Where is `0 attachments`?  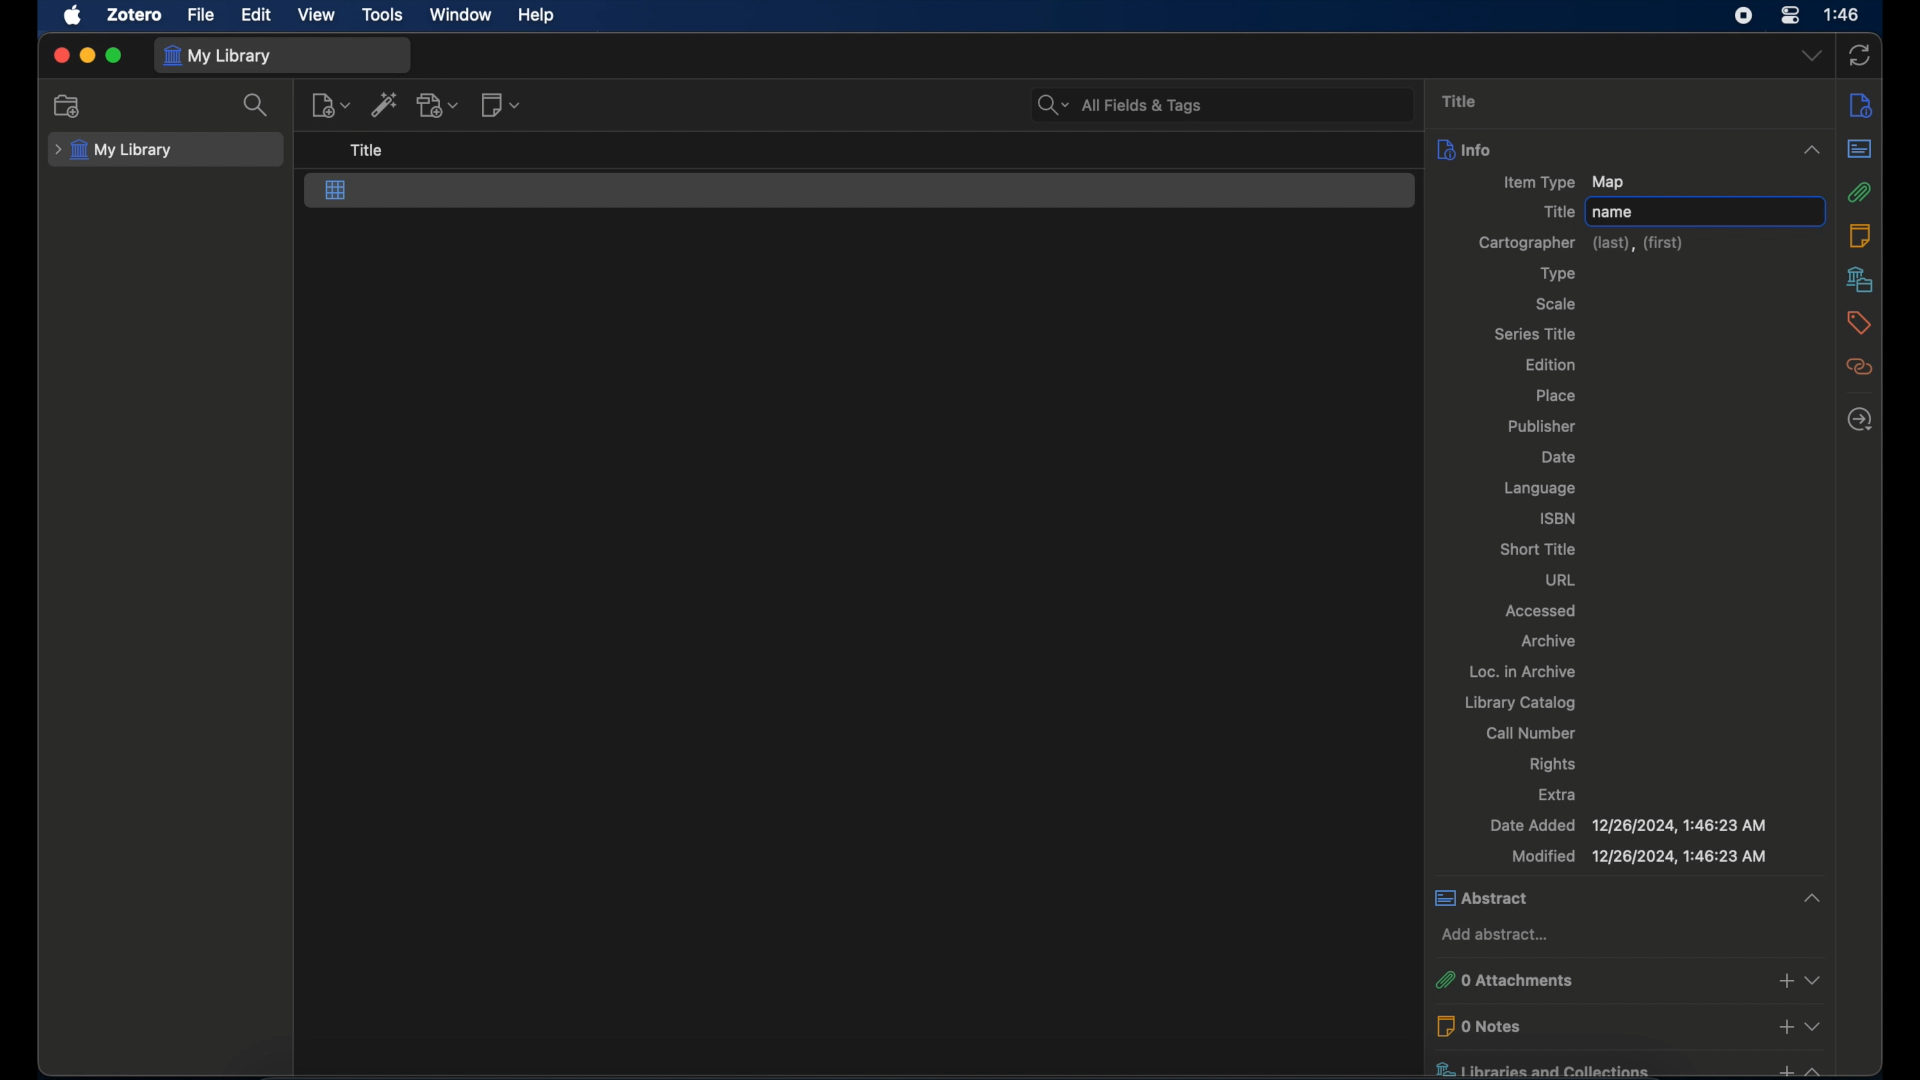 0 attachments is located at coordinates (1586, 977).